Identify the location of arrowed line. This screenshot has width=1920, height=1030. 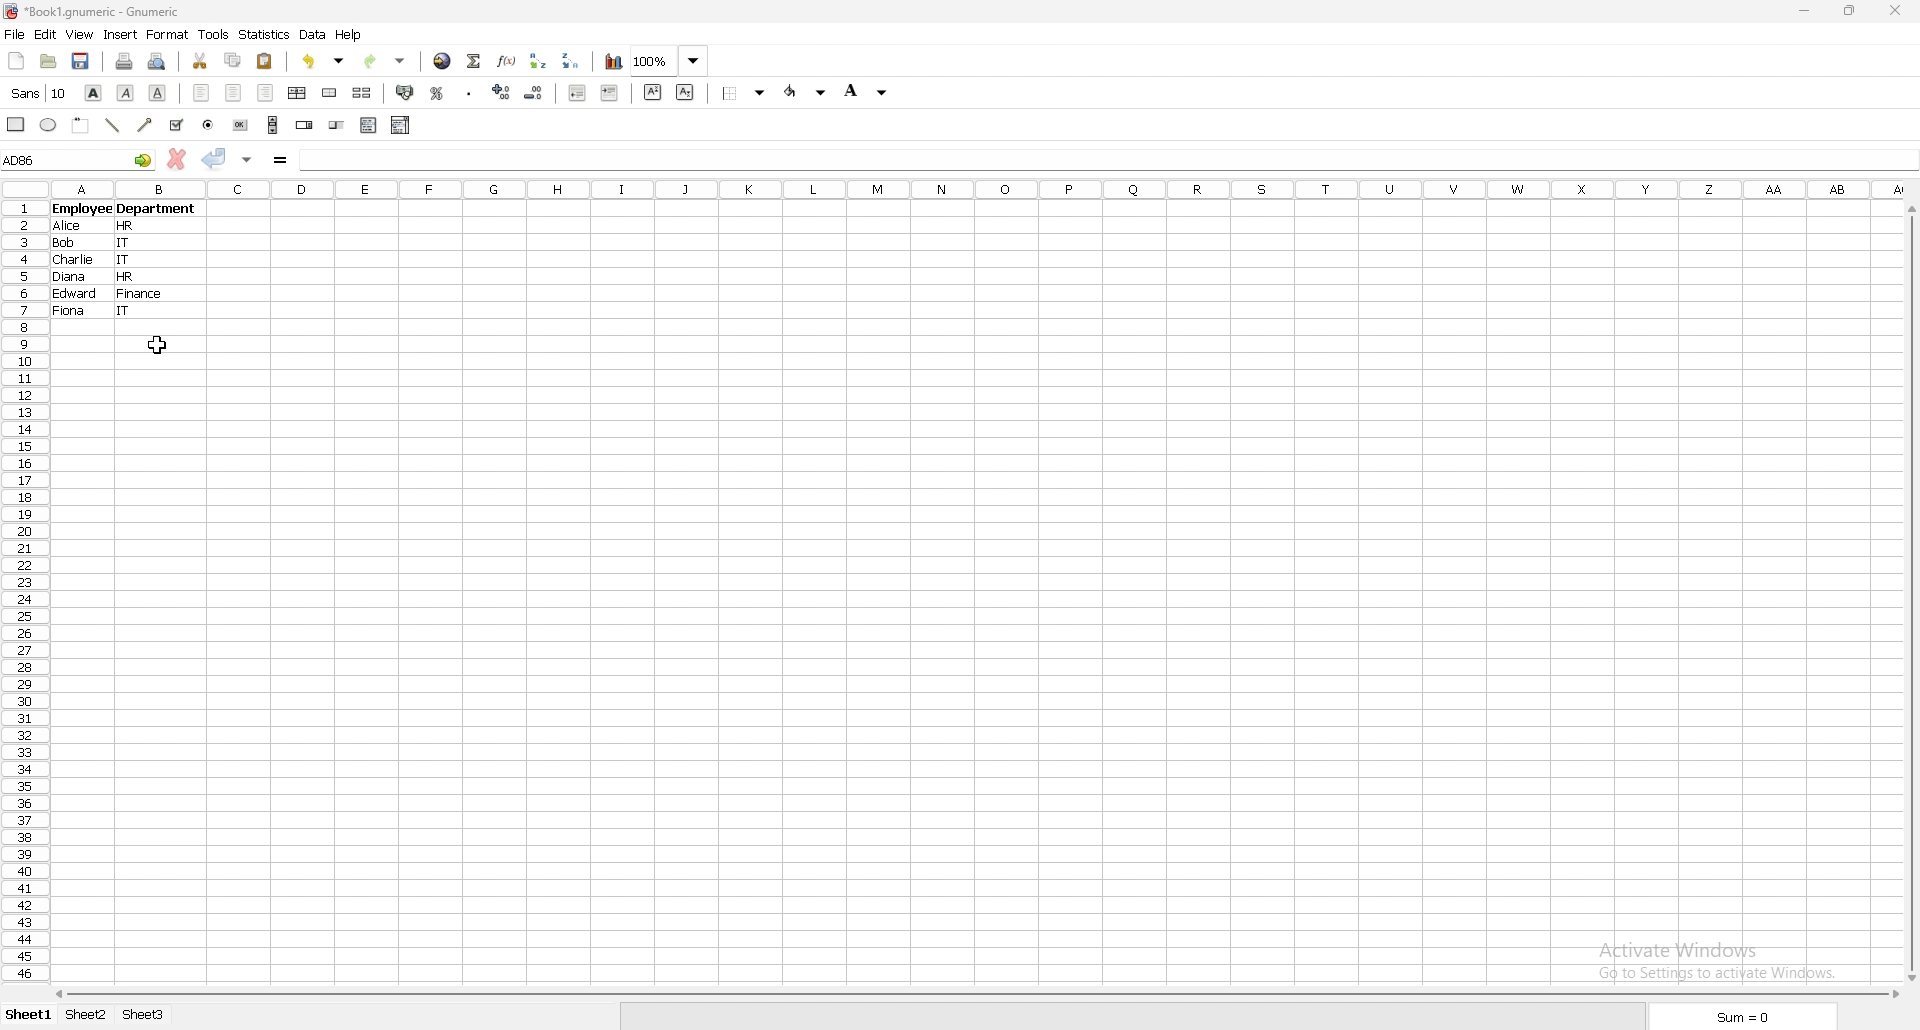
(145, 124).